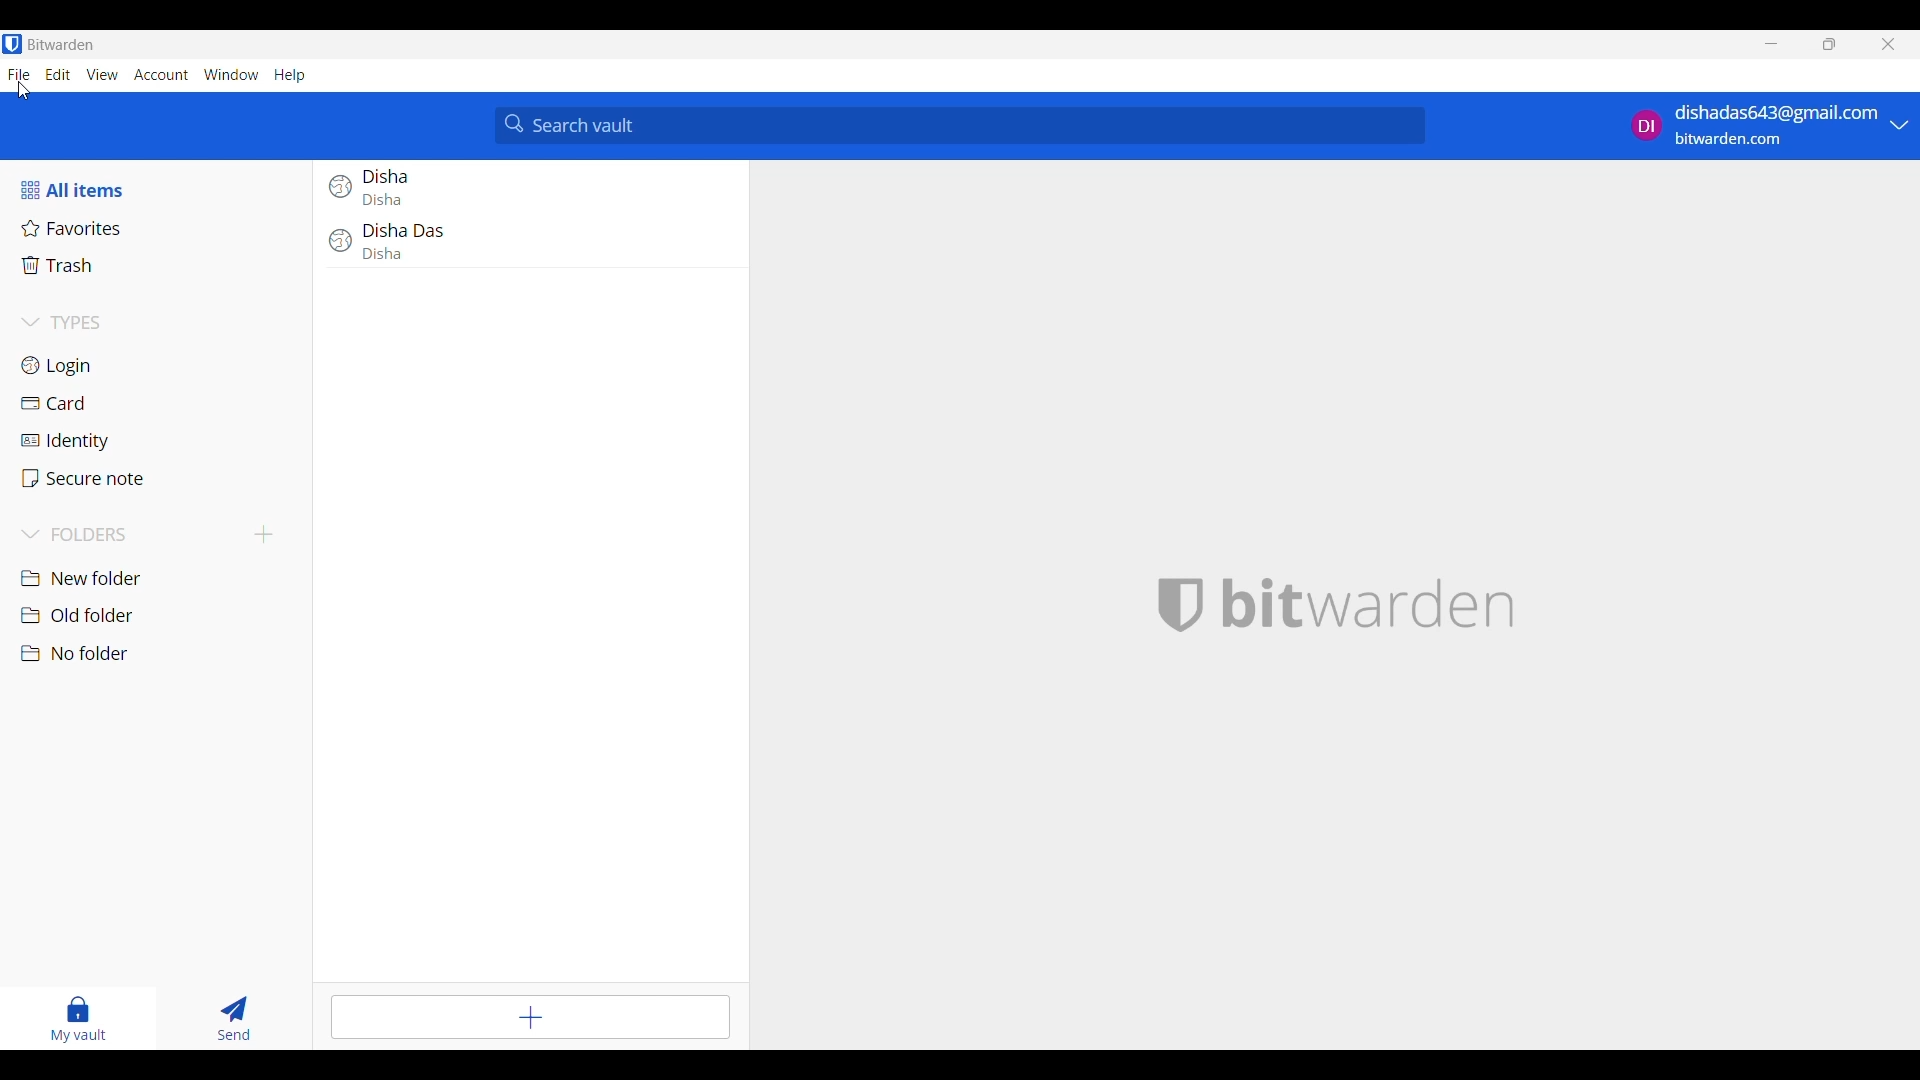  What do you see at coordinates (160, 579) in the screenshot?
I see `New folder` at bounding box center [160, 579].